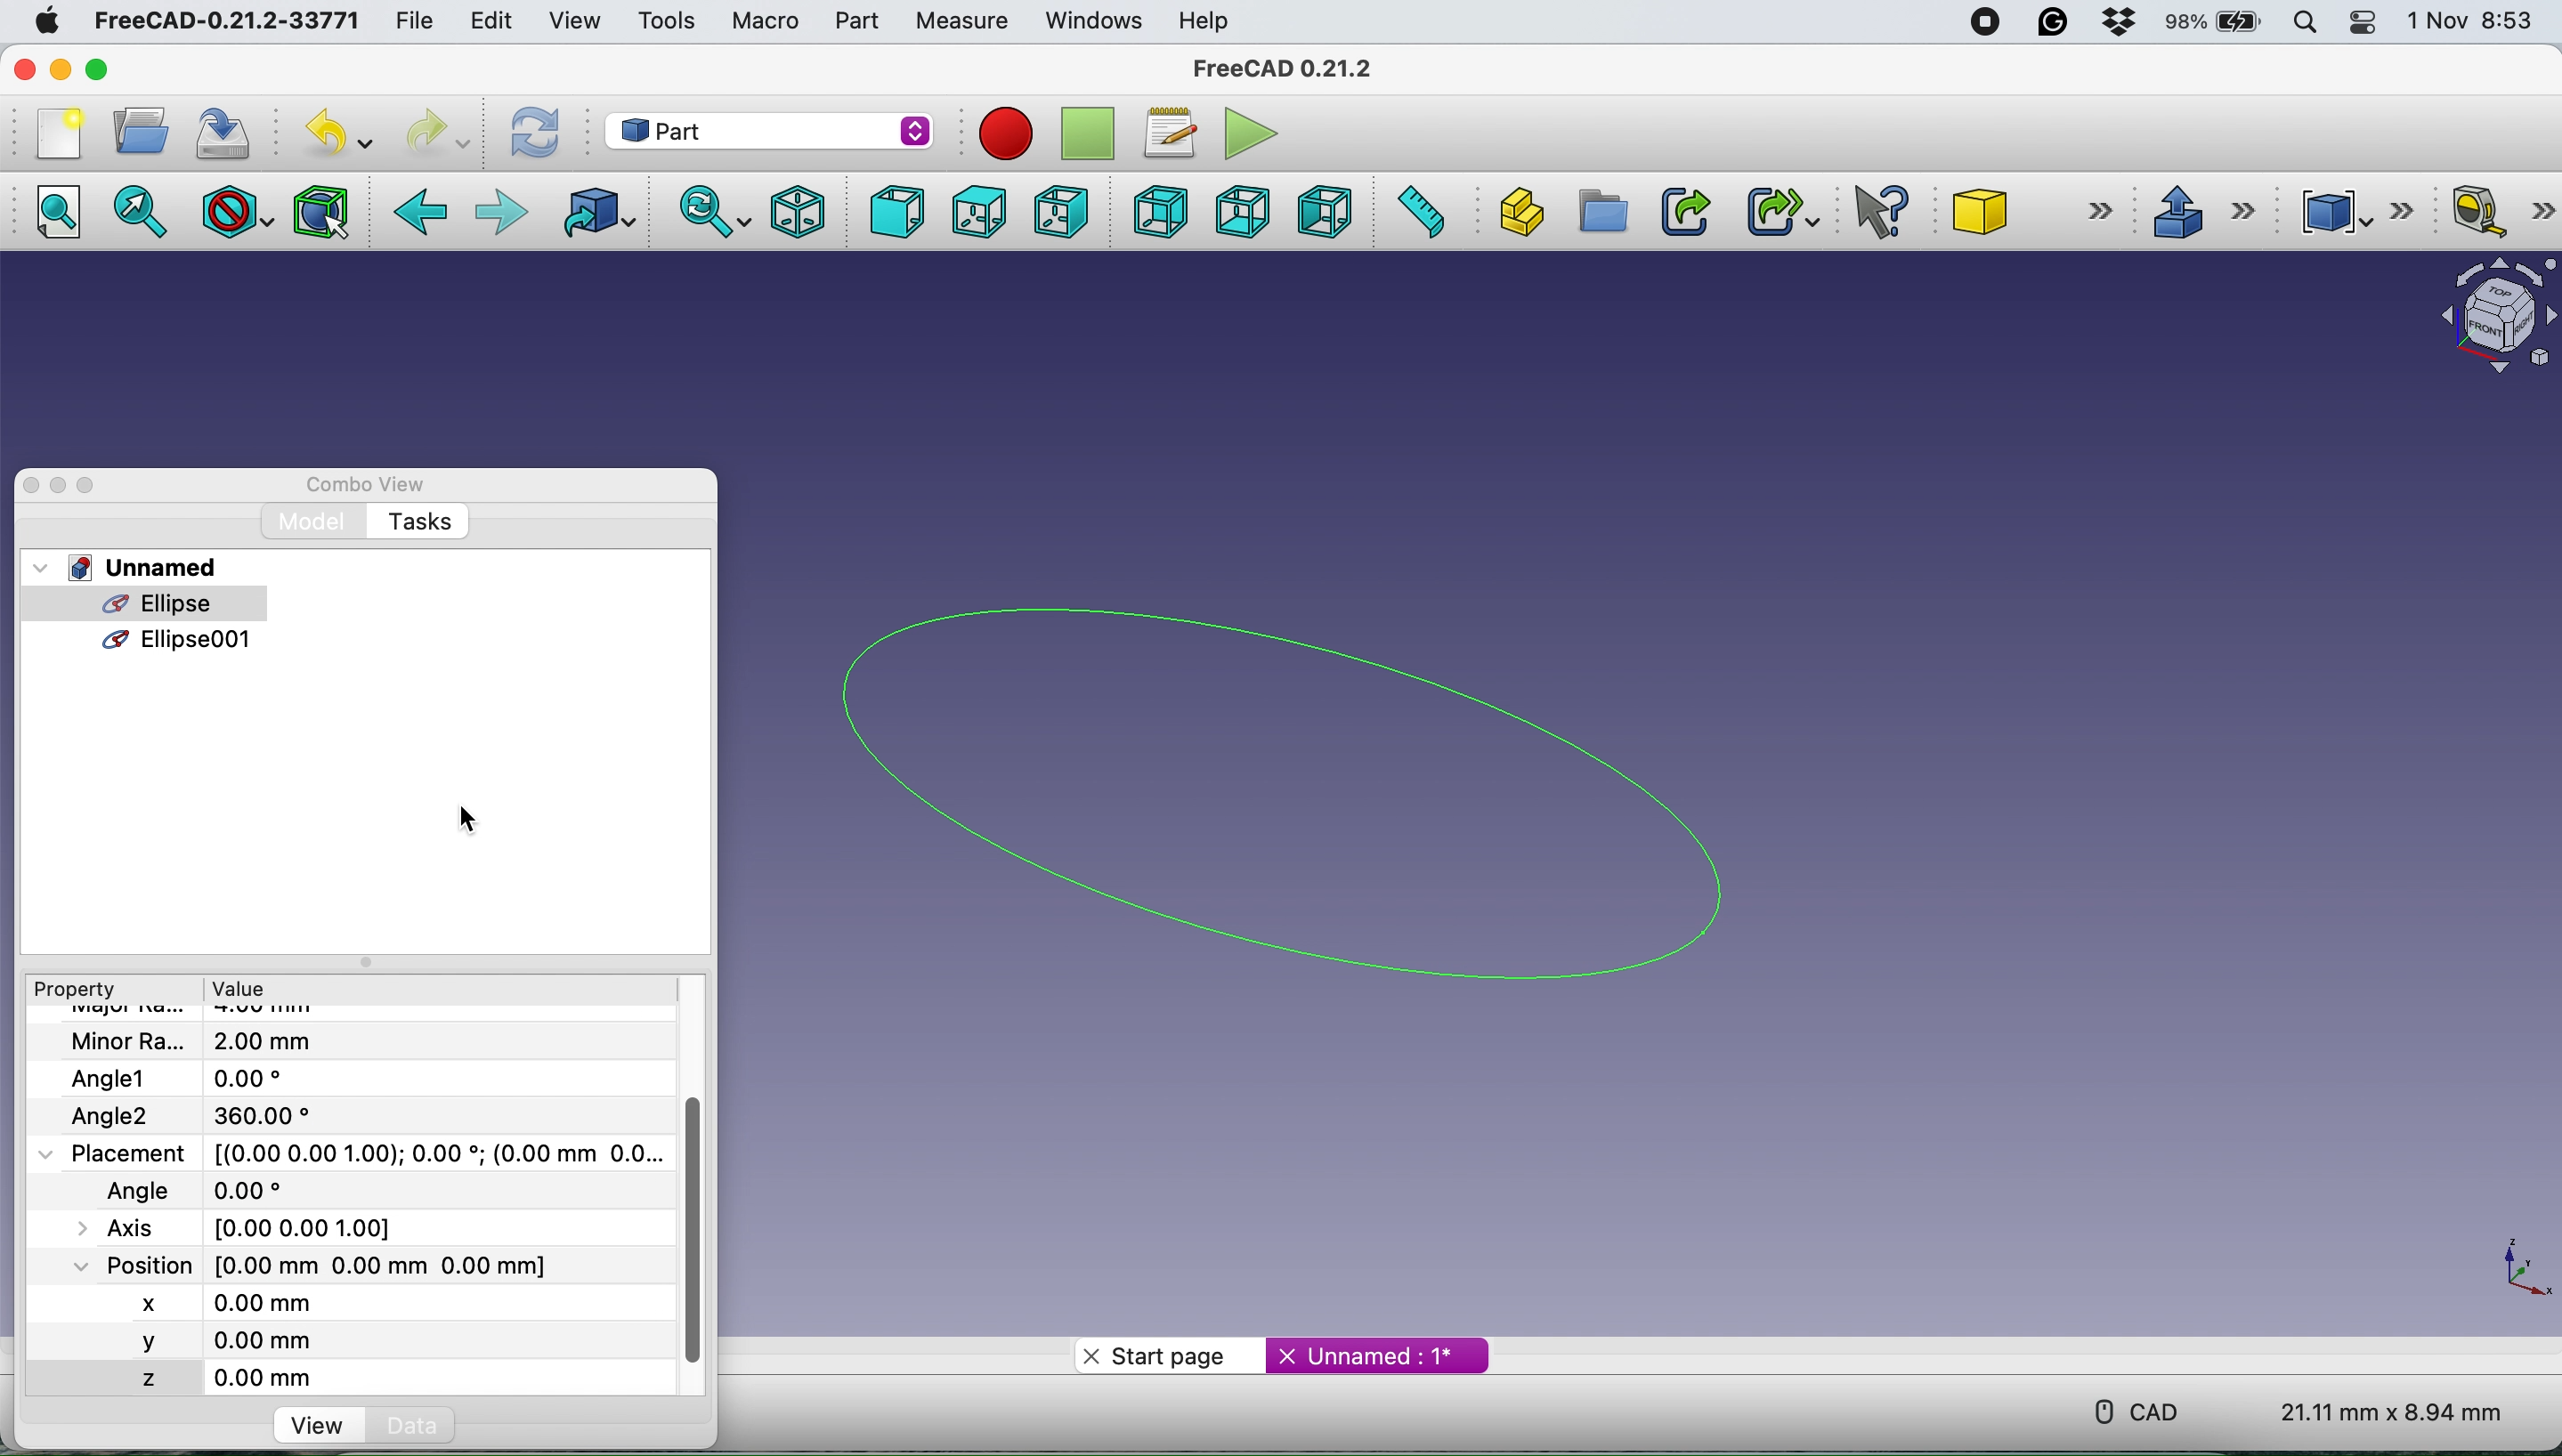  What do you see at coordinates (141, 130) in the screenshot?
I see `open` at bounding box center [141, 130].